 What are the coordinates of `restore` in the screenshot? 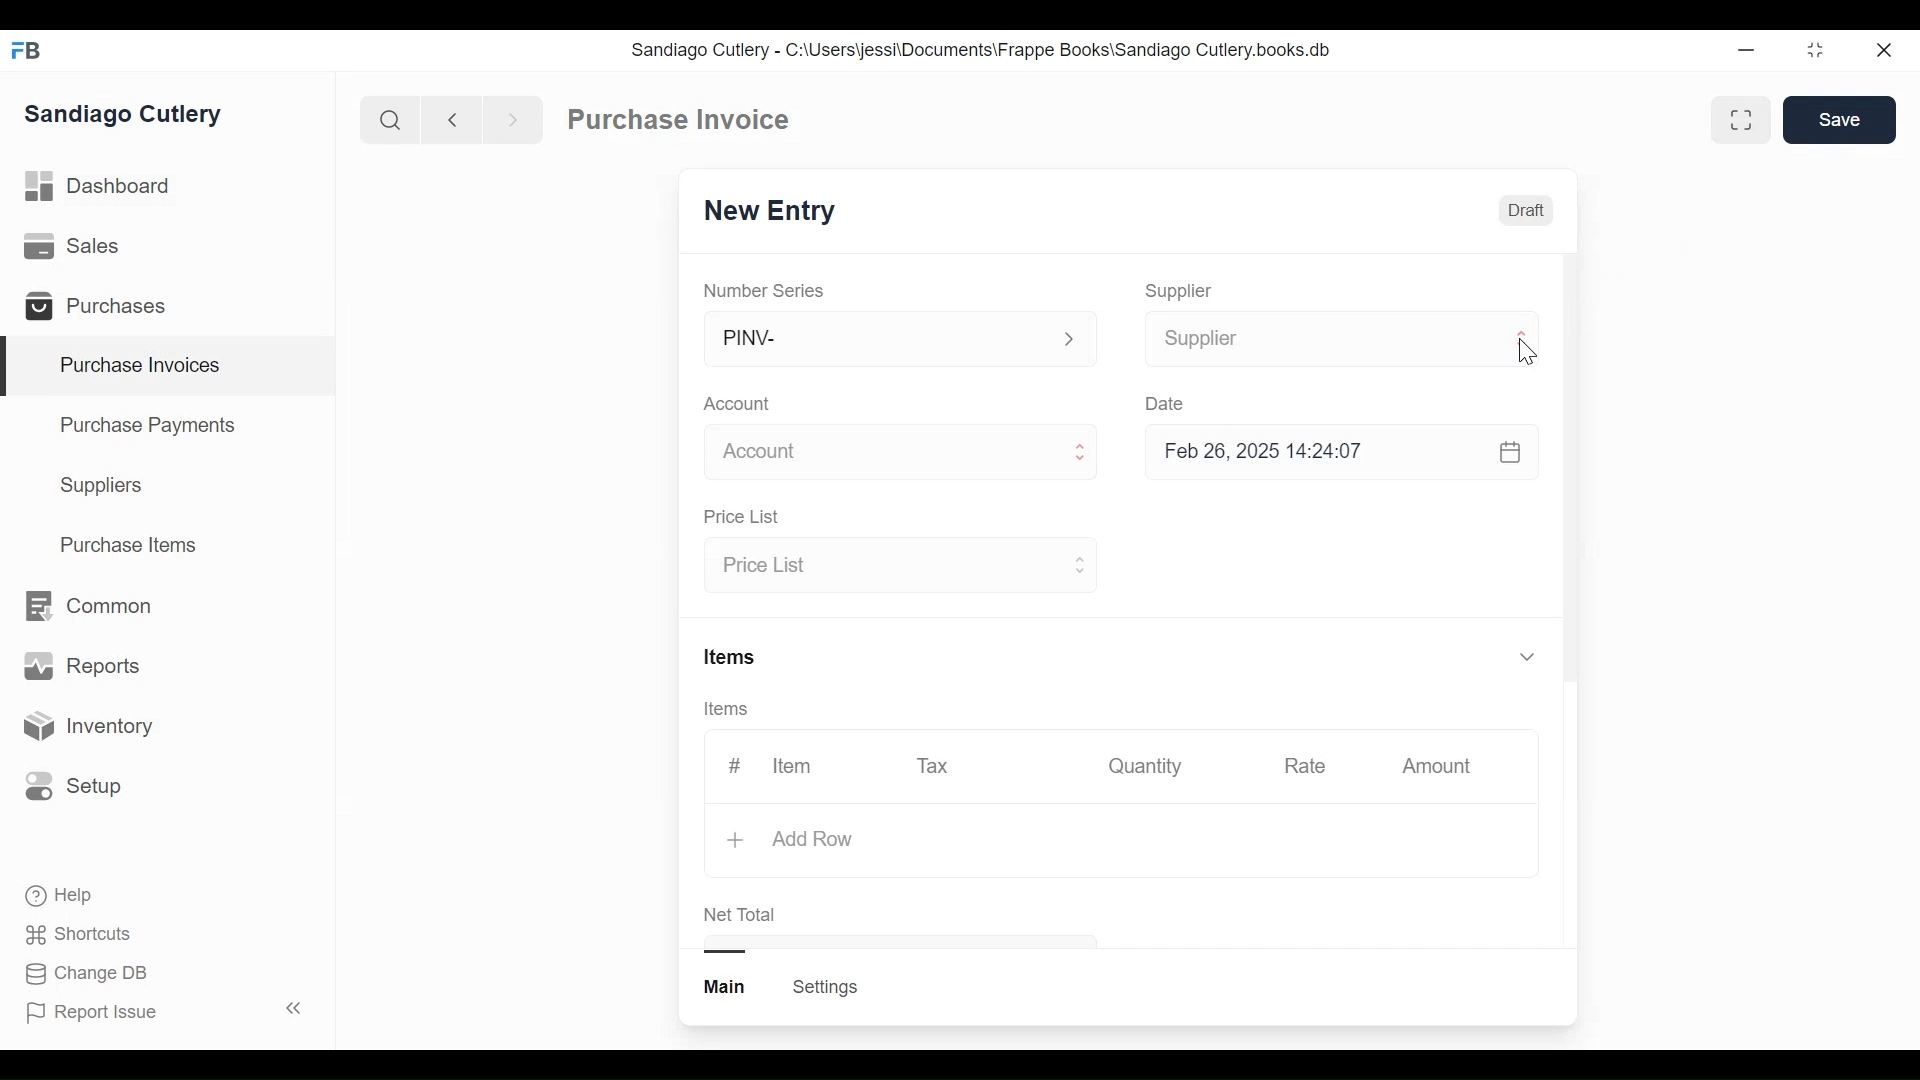 It's located at (1813, 51).